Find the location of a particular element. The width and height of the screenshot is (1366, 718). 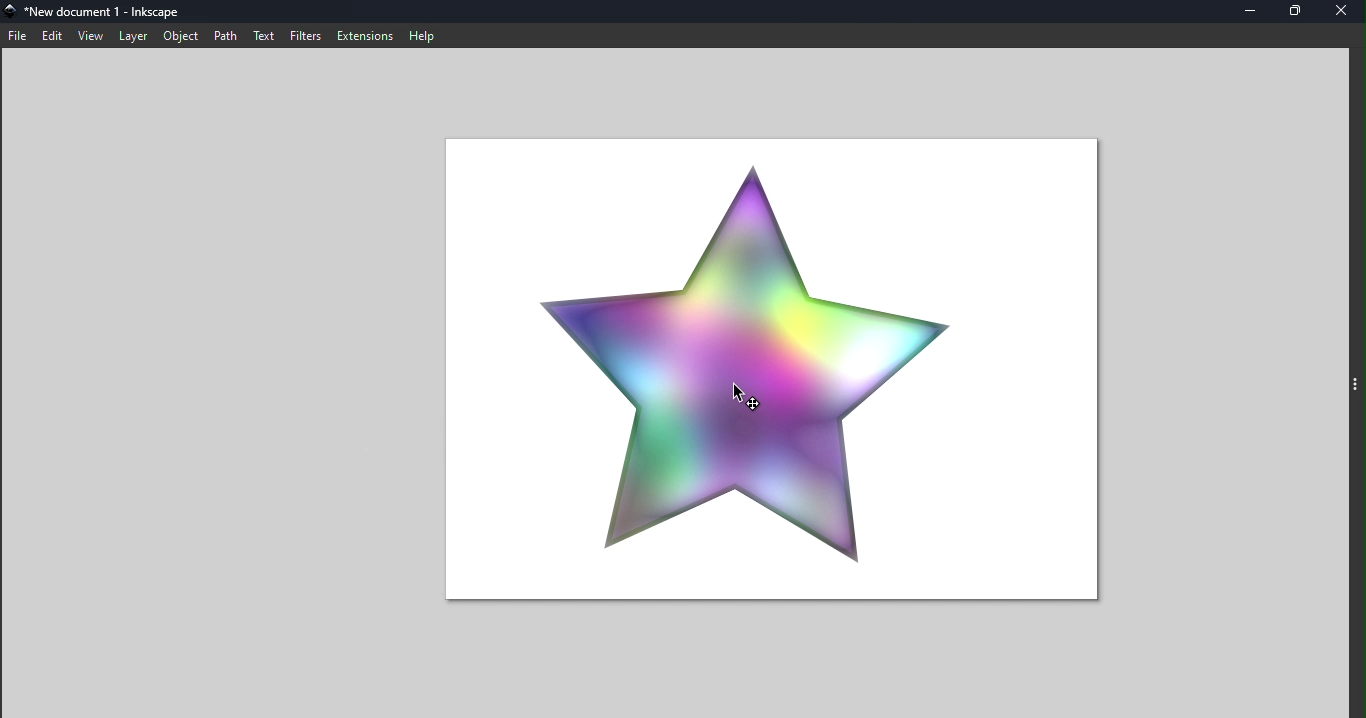

edit is located at coordinates (52, 36).